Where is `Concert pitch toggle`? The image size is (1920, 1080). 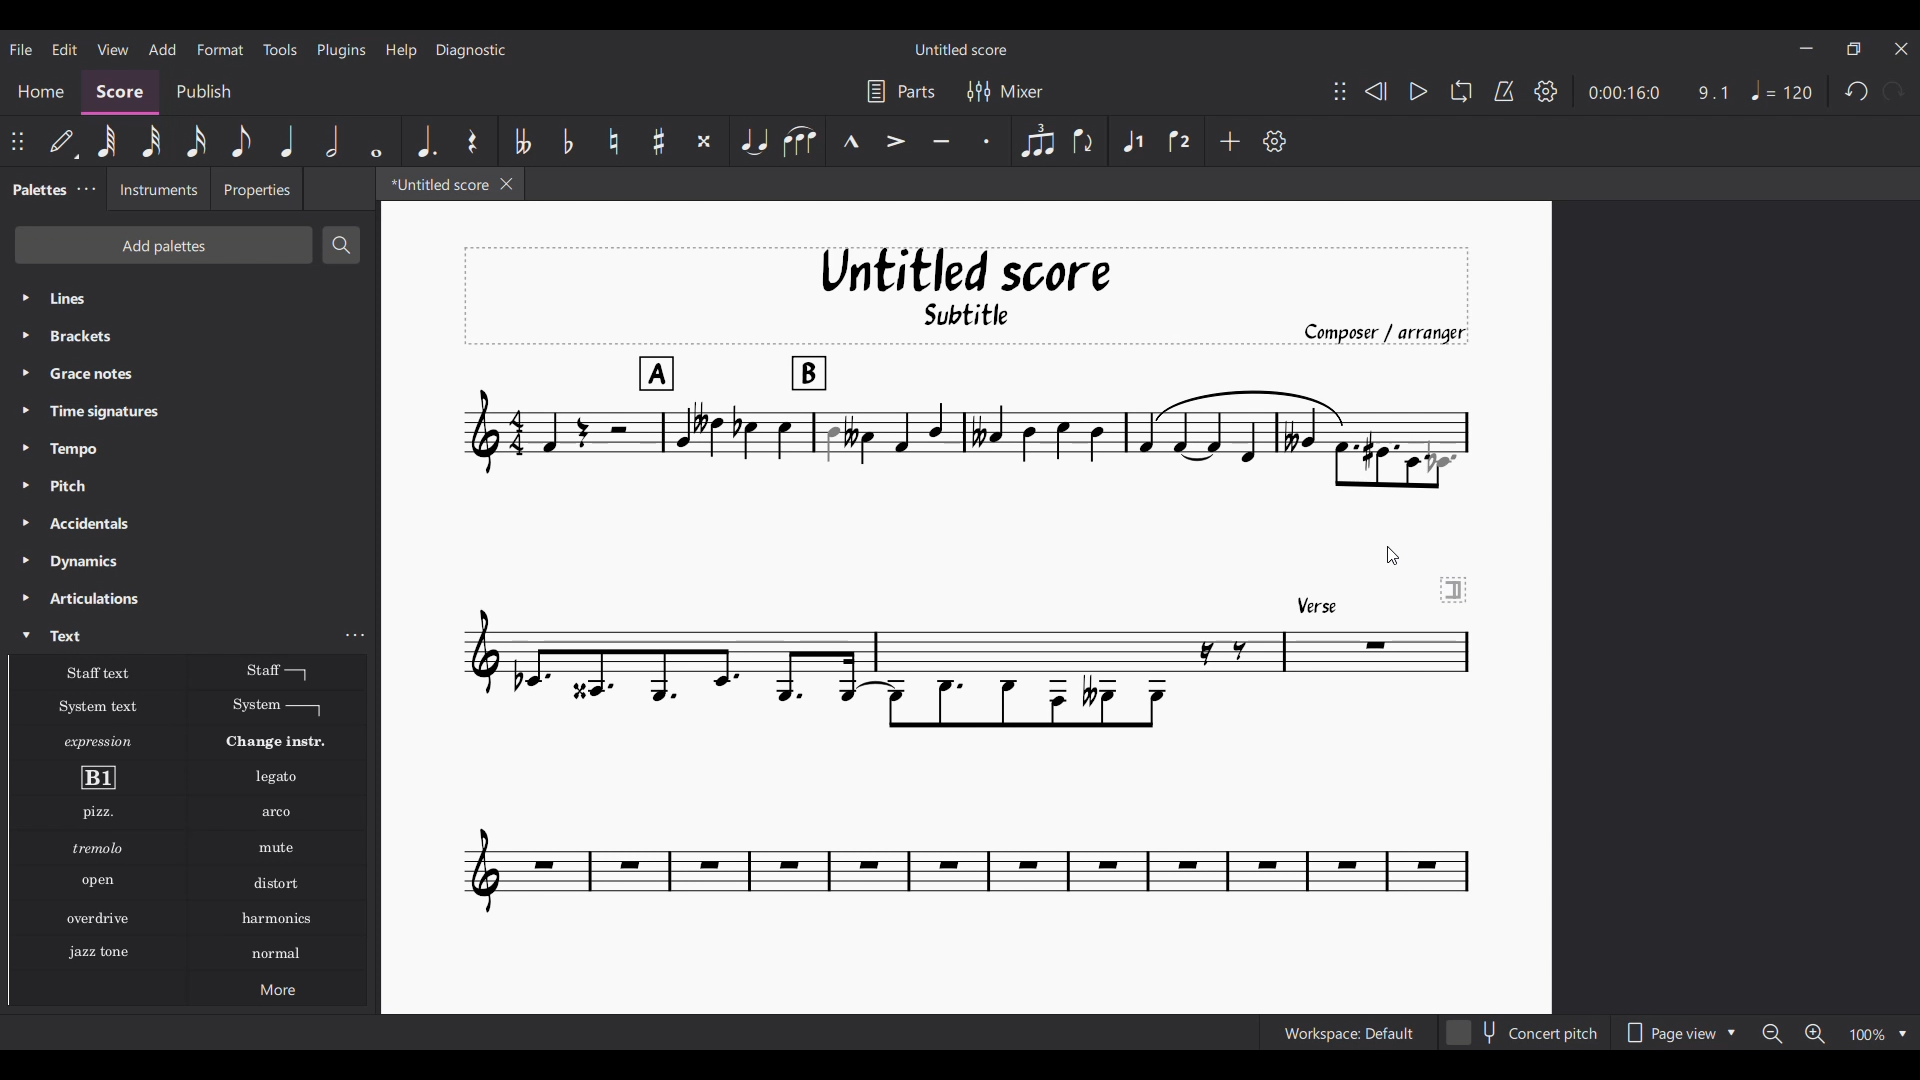
Concert pitch toggle is located at coordinates (1523, 1033).